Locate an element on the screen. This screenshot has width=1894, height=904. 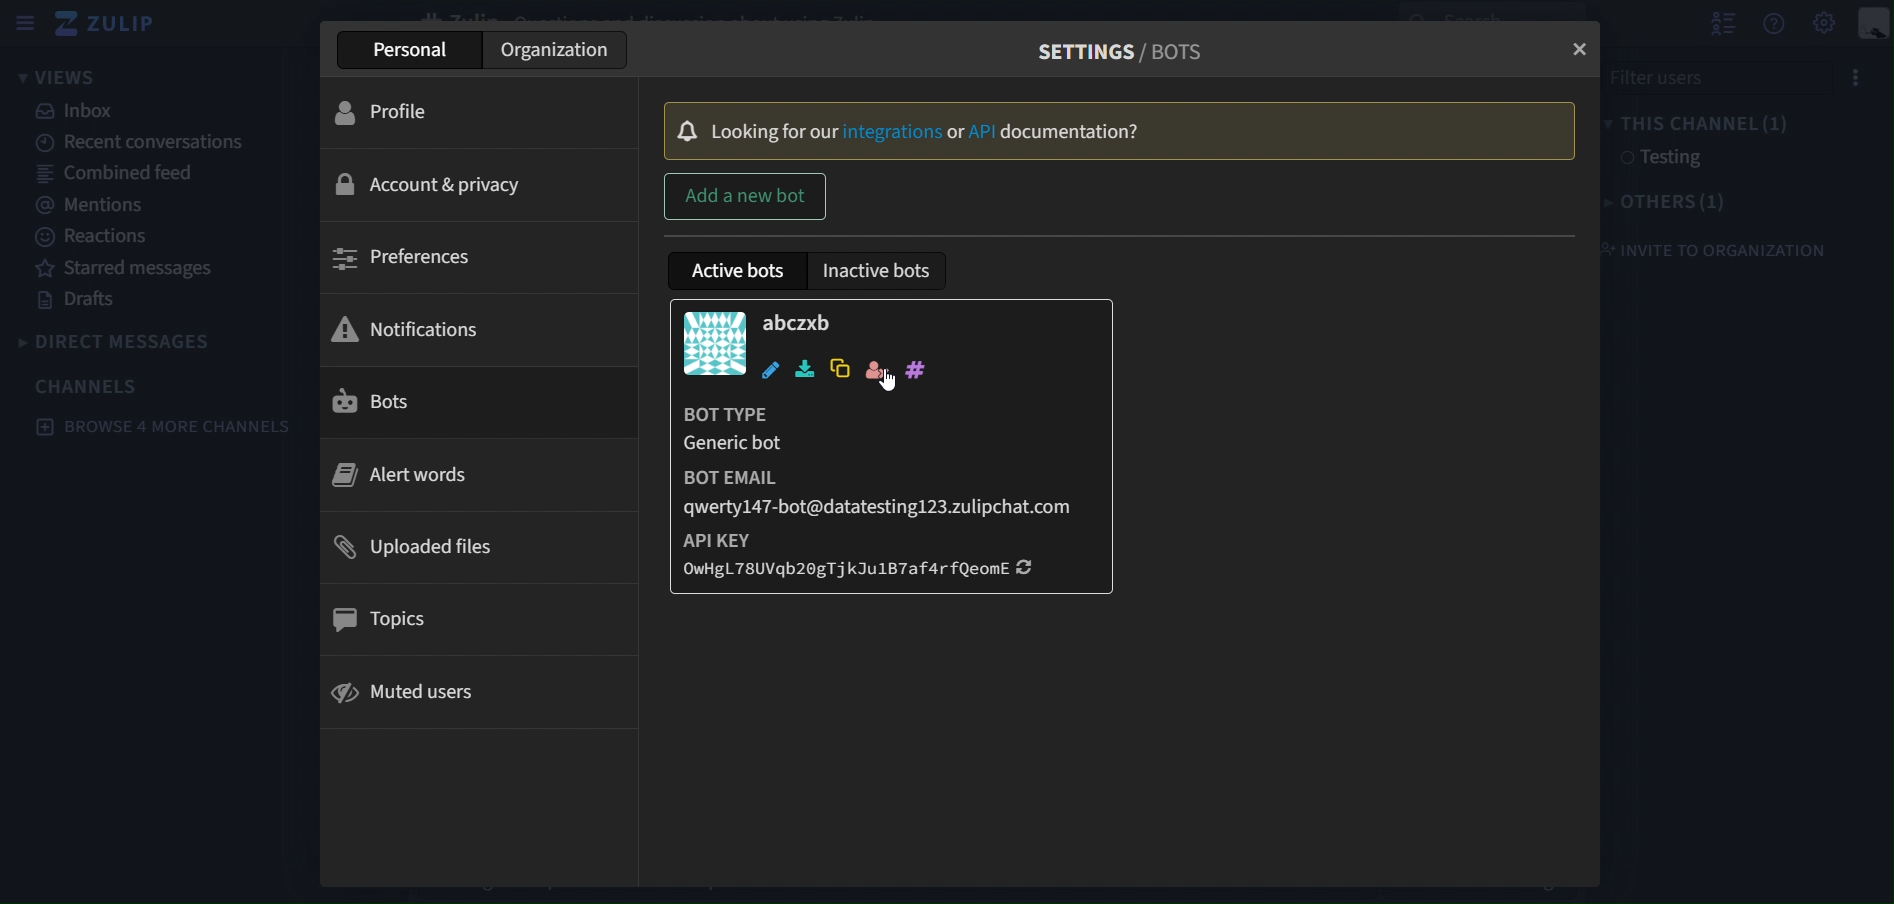
subscribed channels is located at coordinates (915, 368).